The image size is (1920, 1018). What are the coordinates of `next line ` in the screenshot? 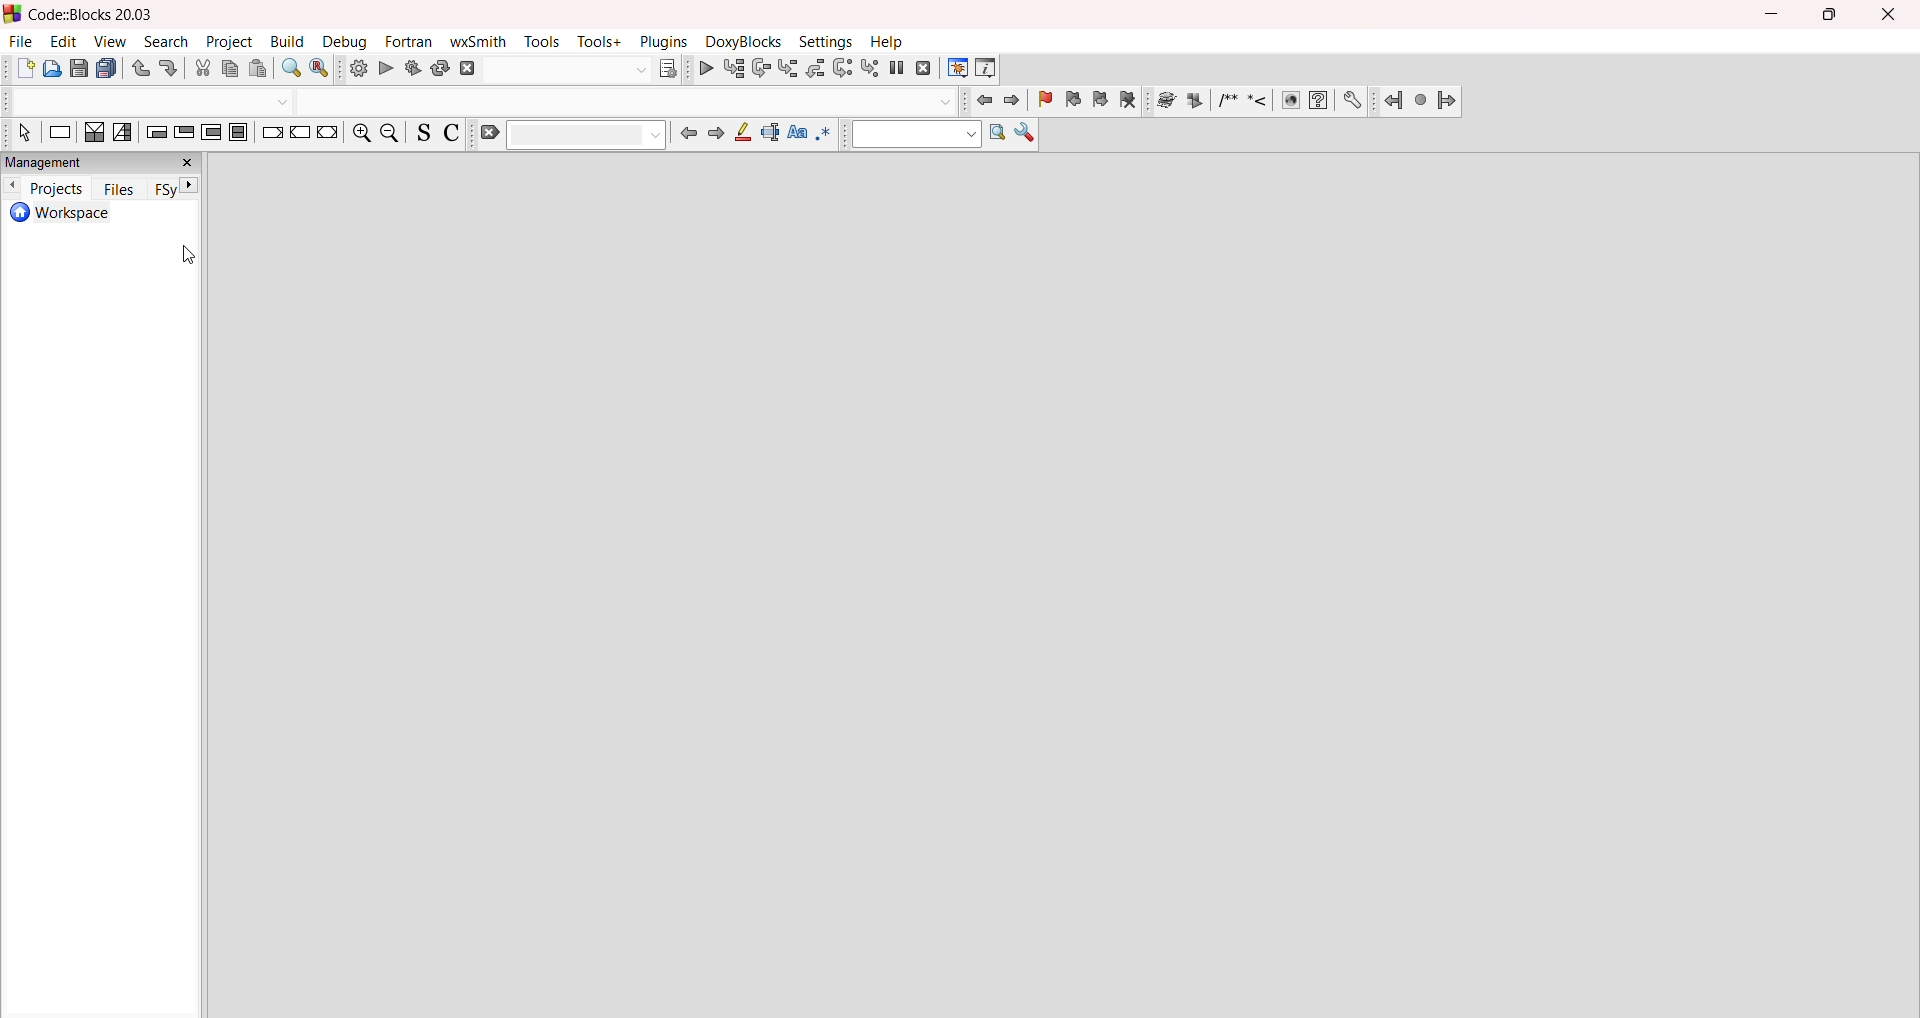 It's located at (760, 68).